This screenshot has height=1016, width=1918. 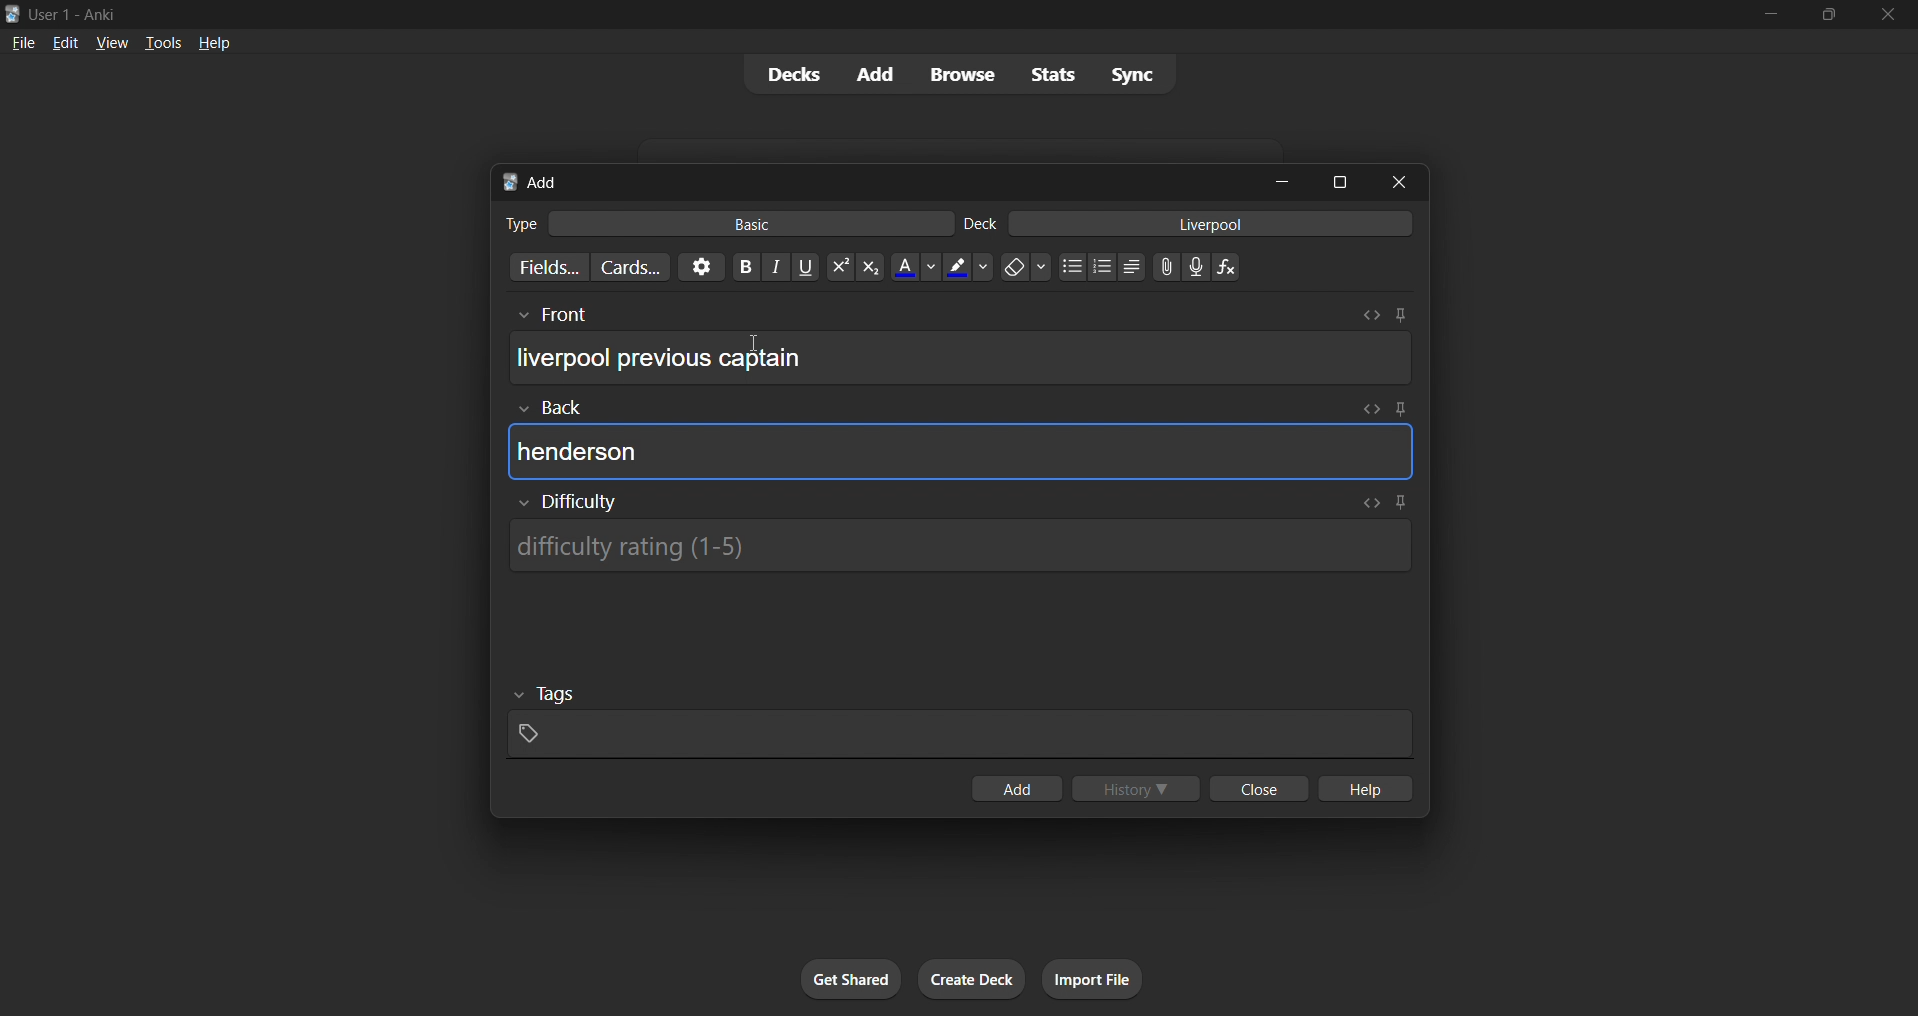 I want to click on customize card templates, so click(x=628, y=267).